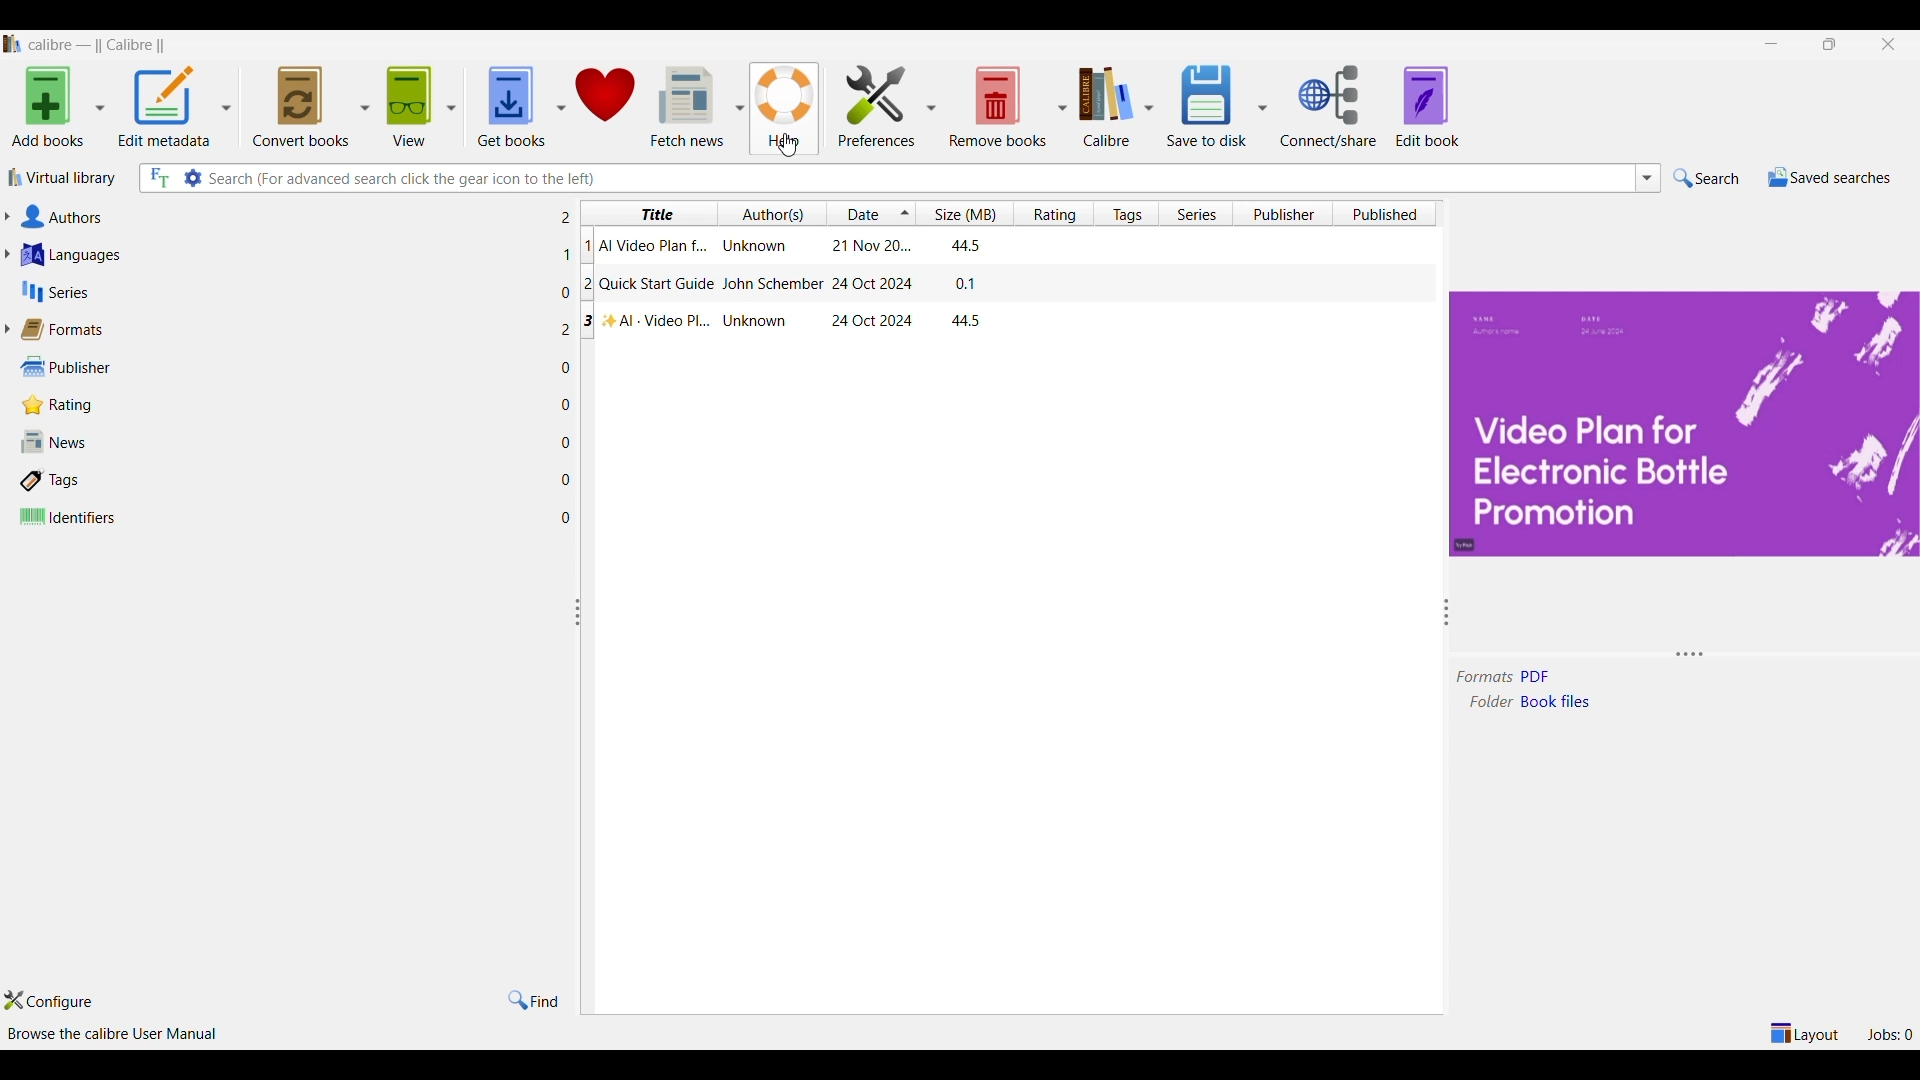  What do you see at coordinates (226, 108) in the screenshot?
I see `Edit metadata options` at bounding box center [226, 108].